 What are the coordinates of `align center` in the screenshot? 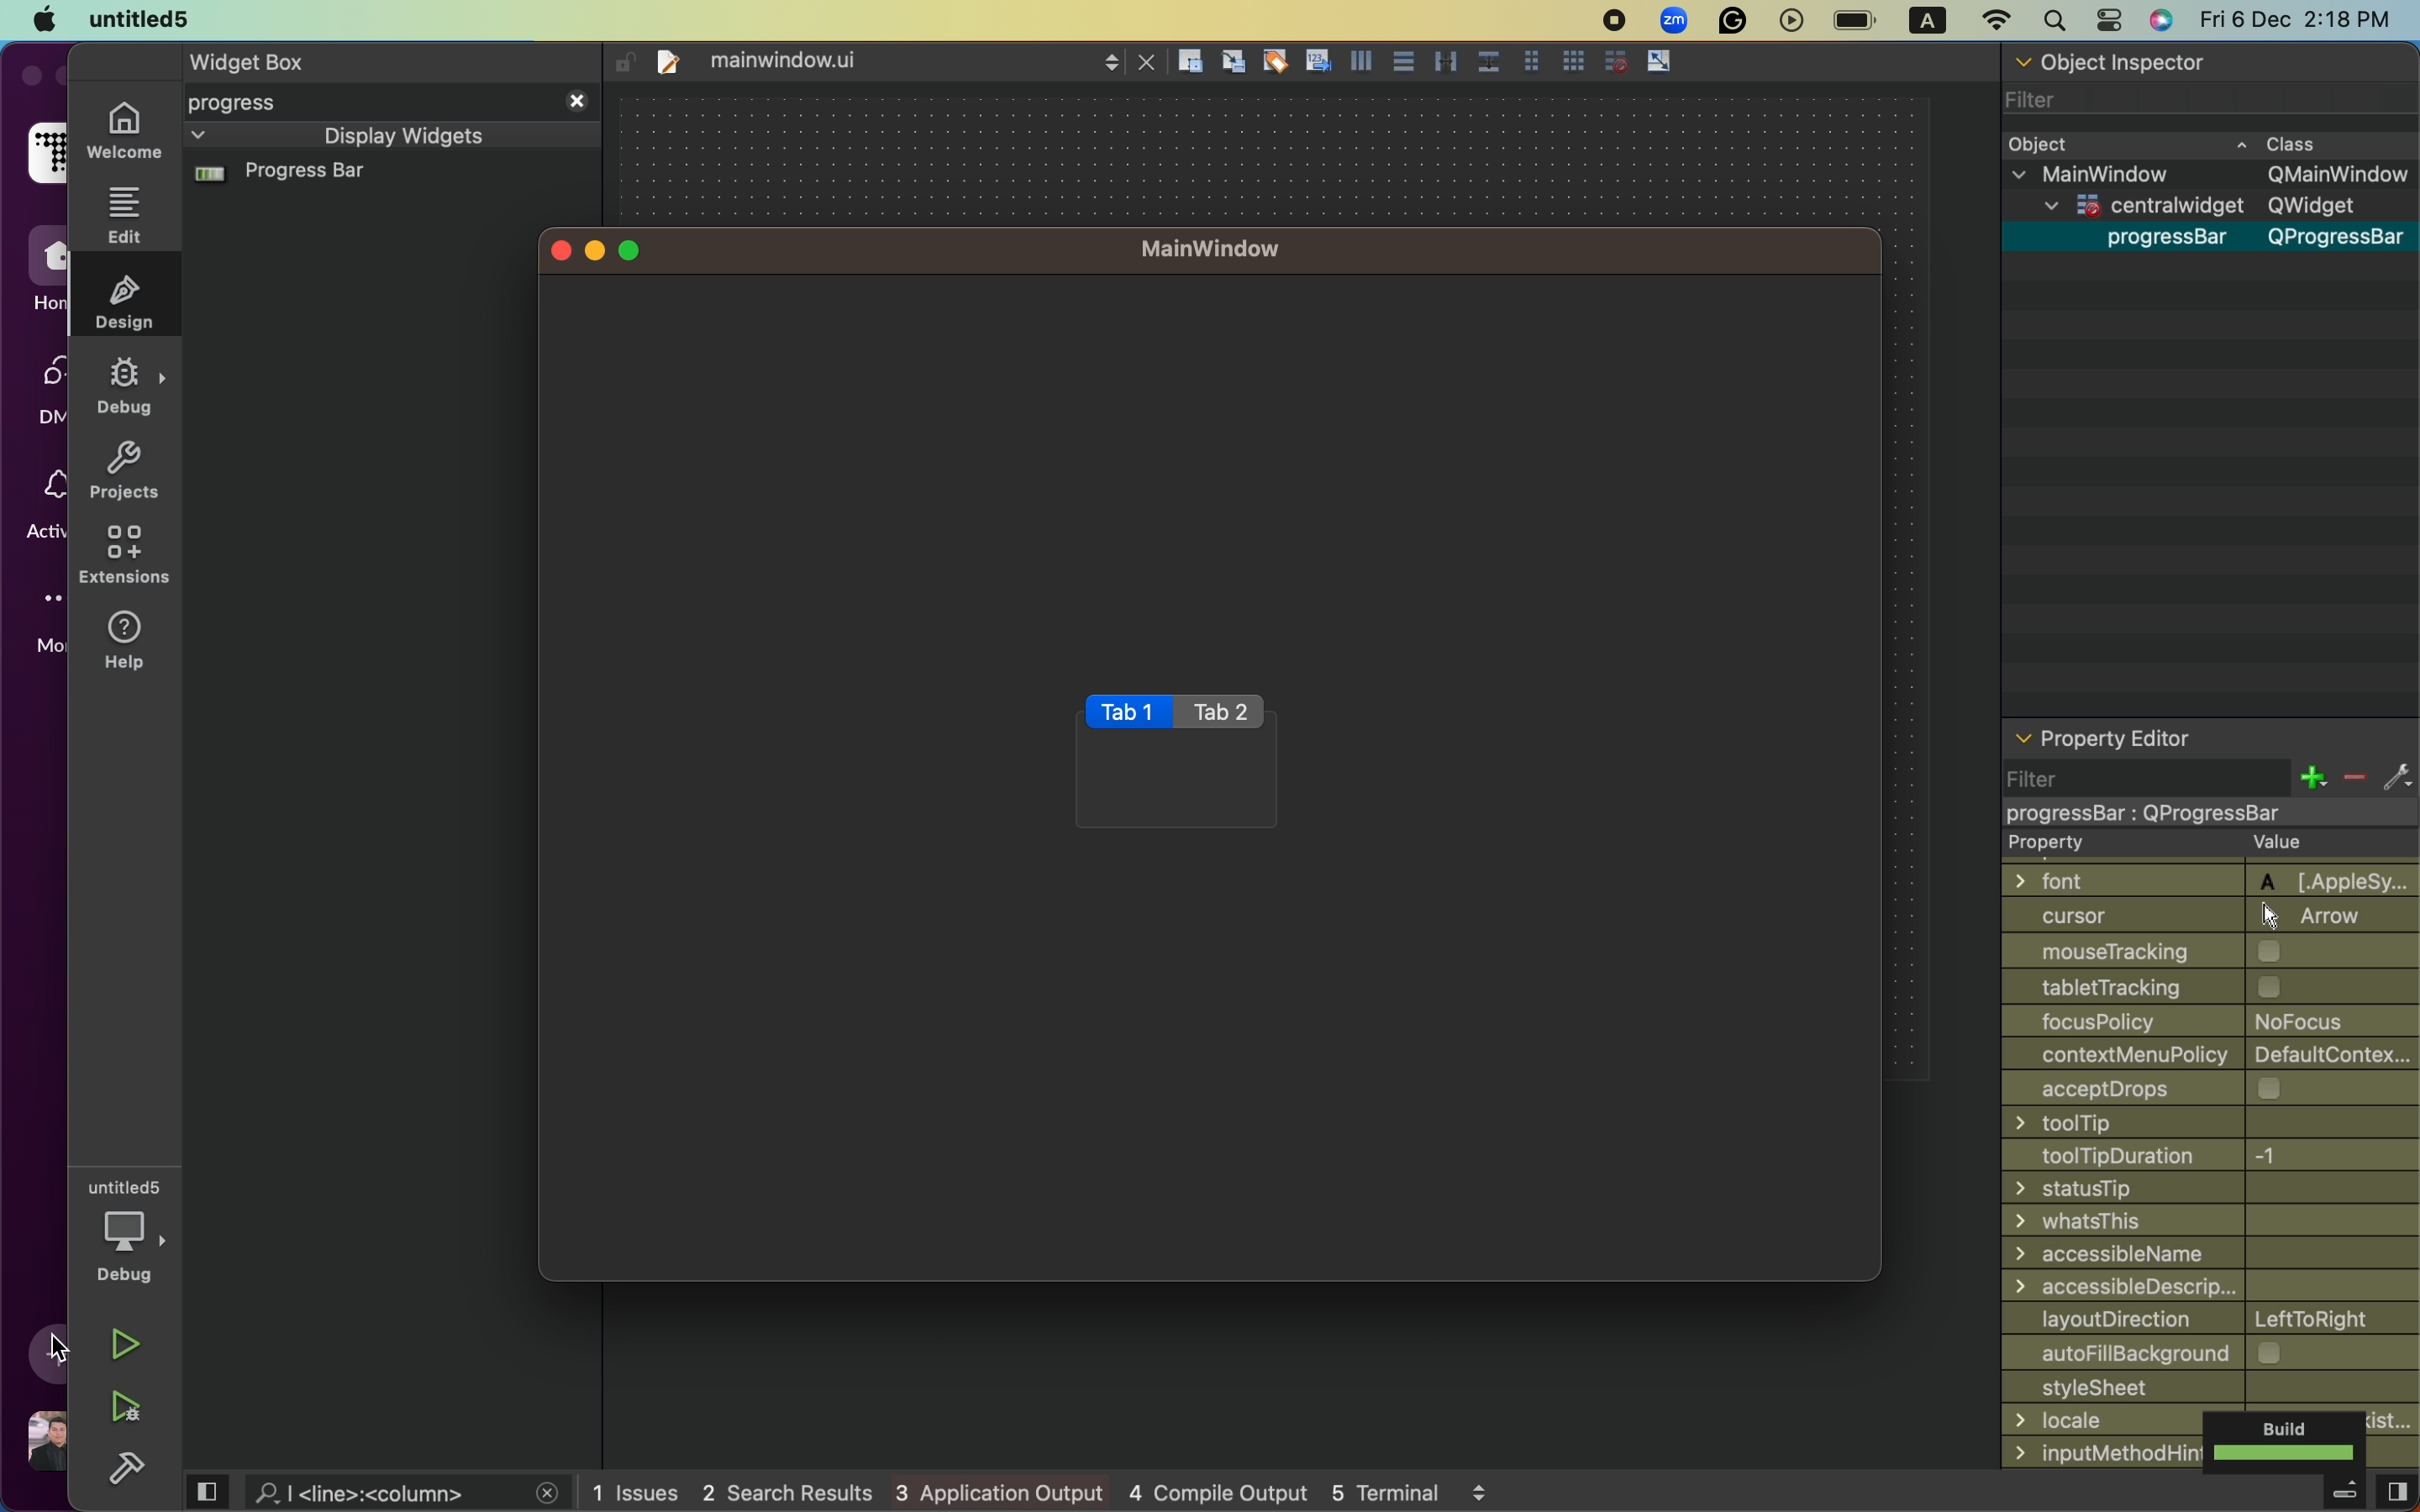 It's located at (1403, 62).